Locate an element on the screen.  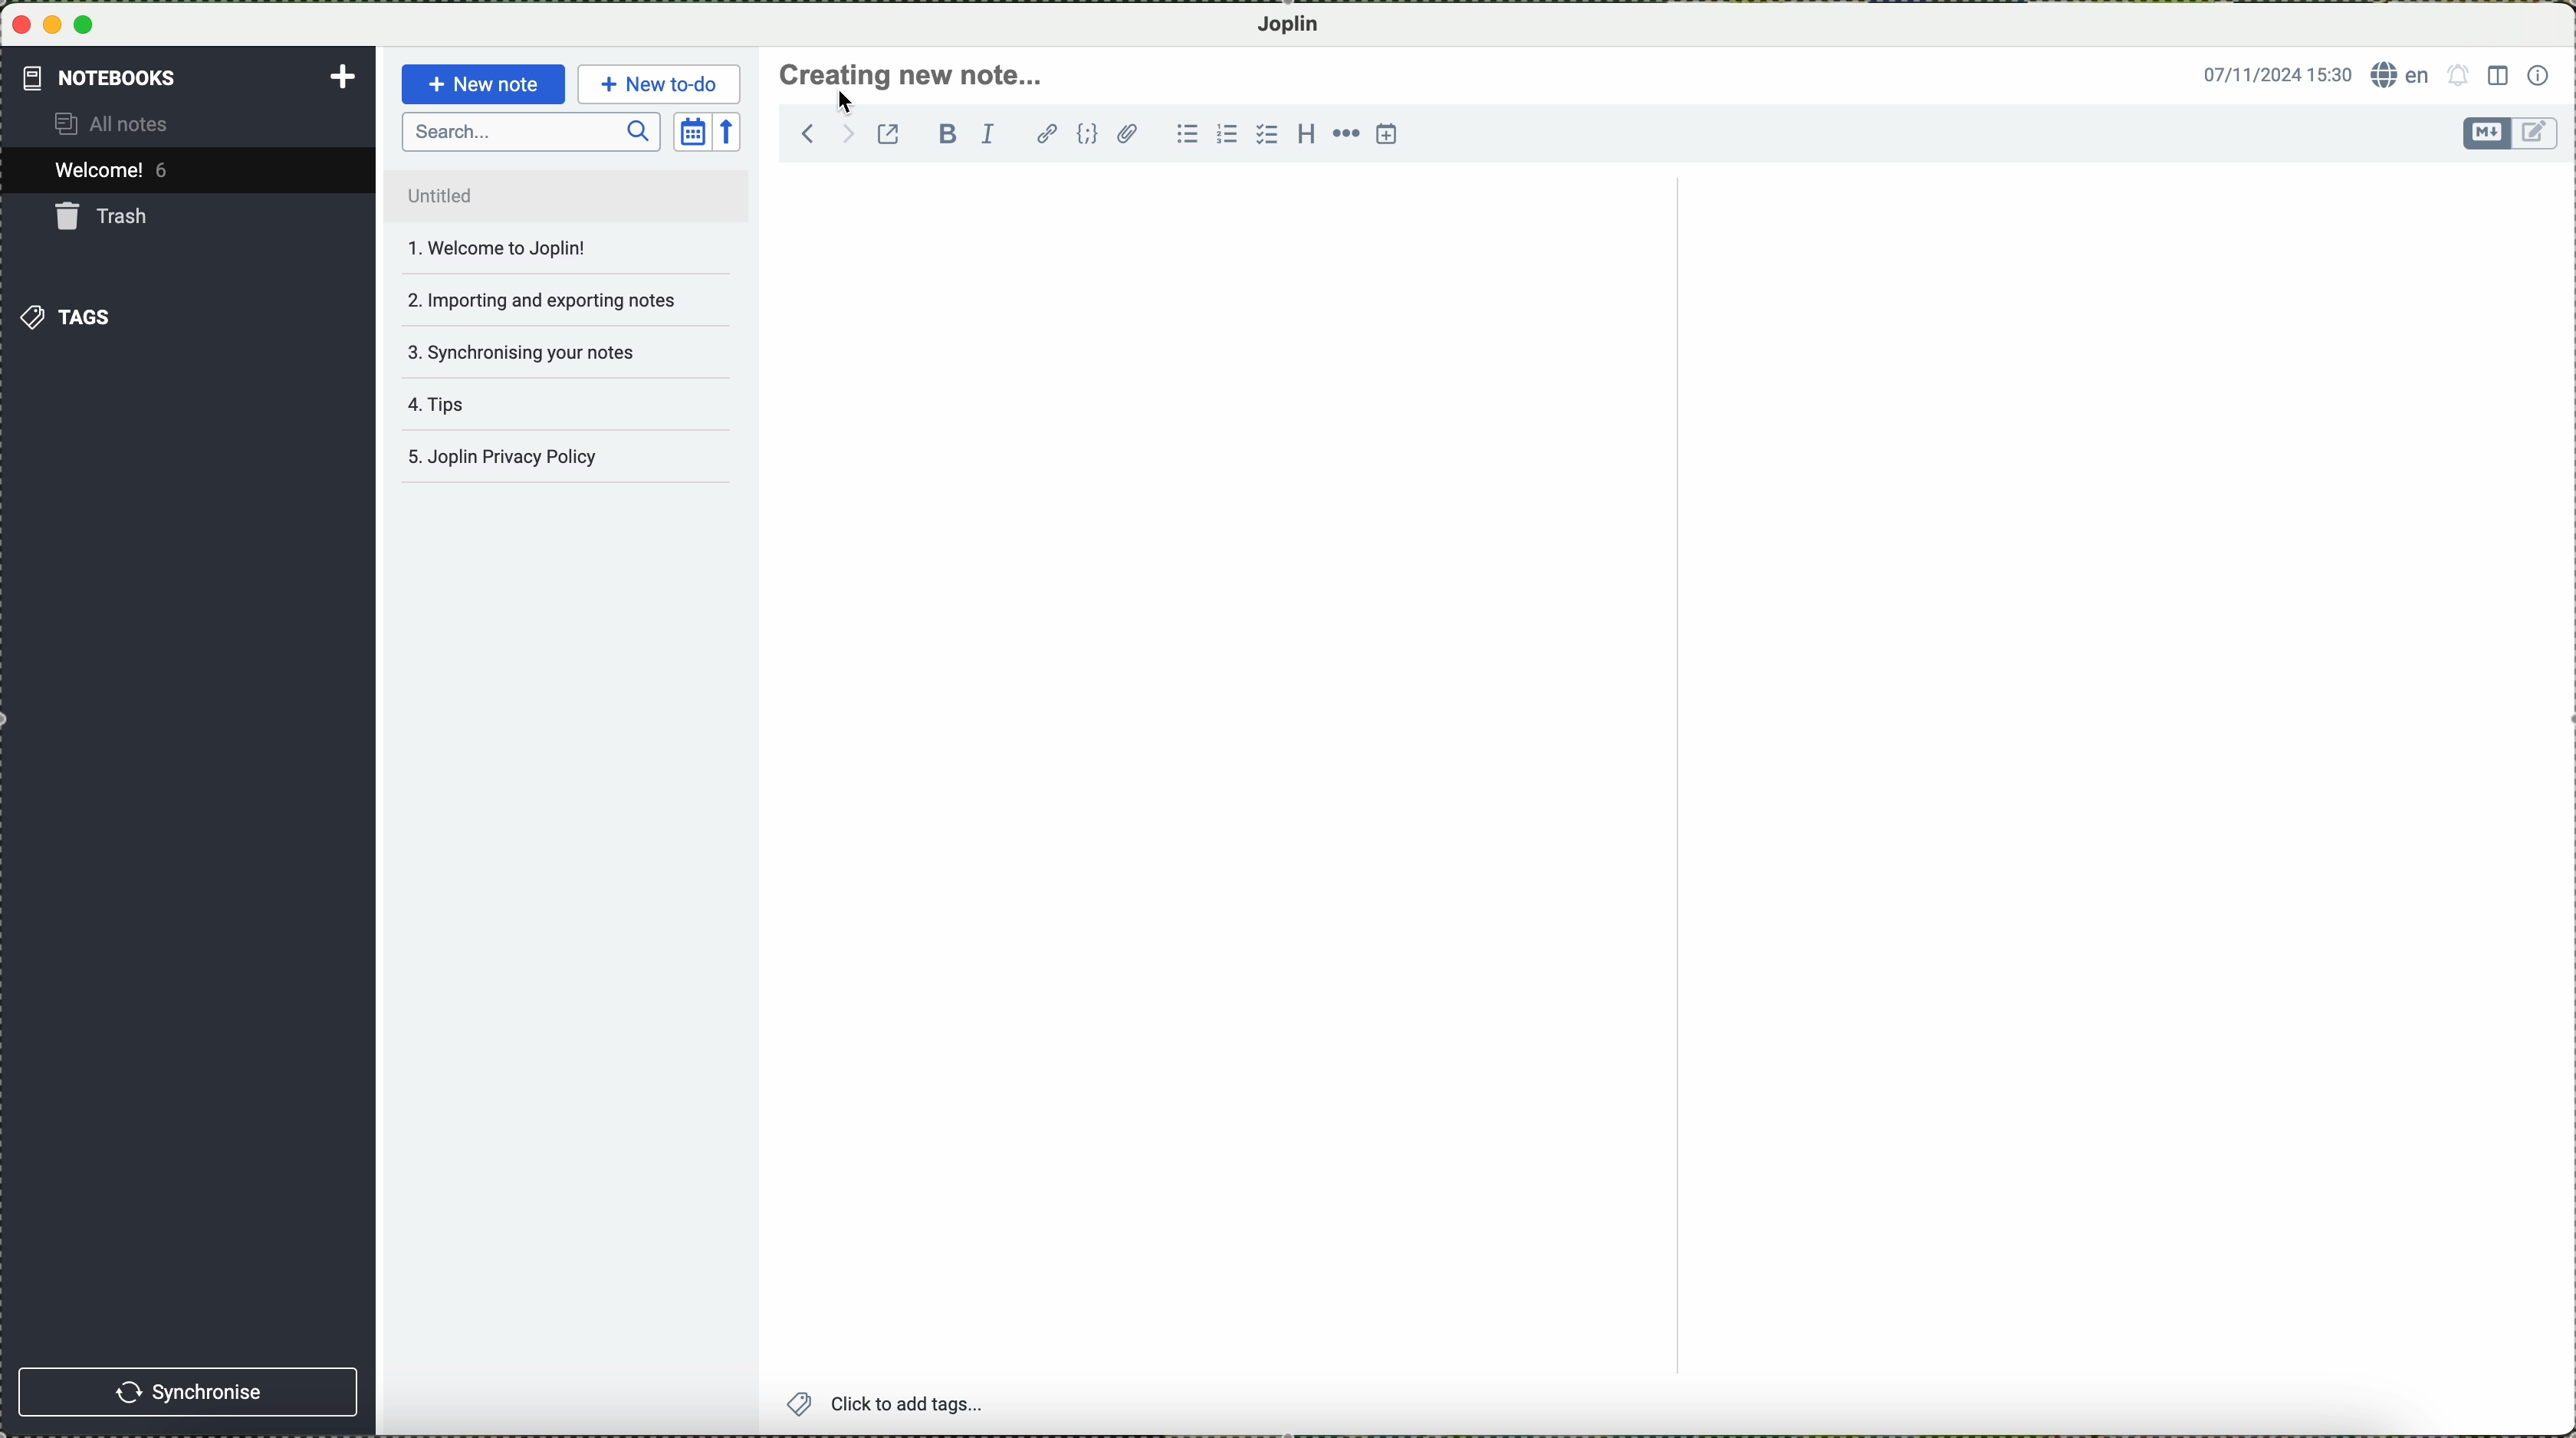
welcome 5 is located at coordinates (117, 173).